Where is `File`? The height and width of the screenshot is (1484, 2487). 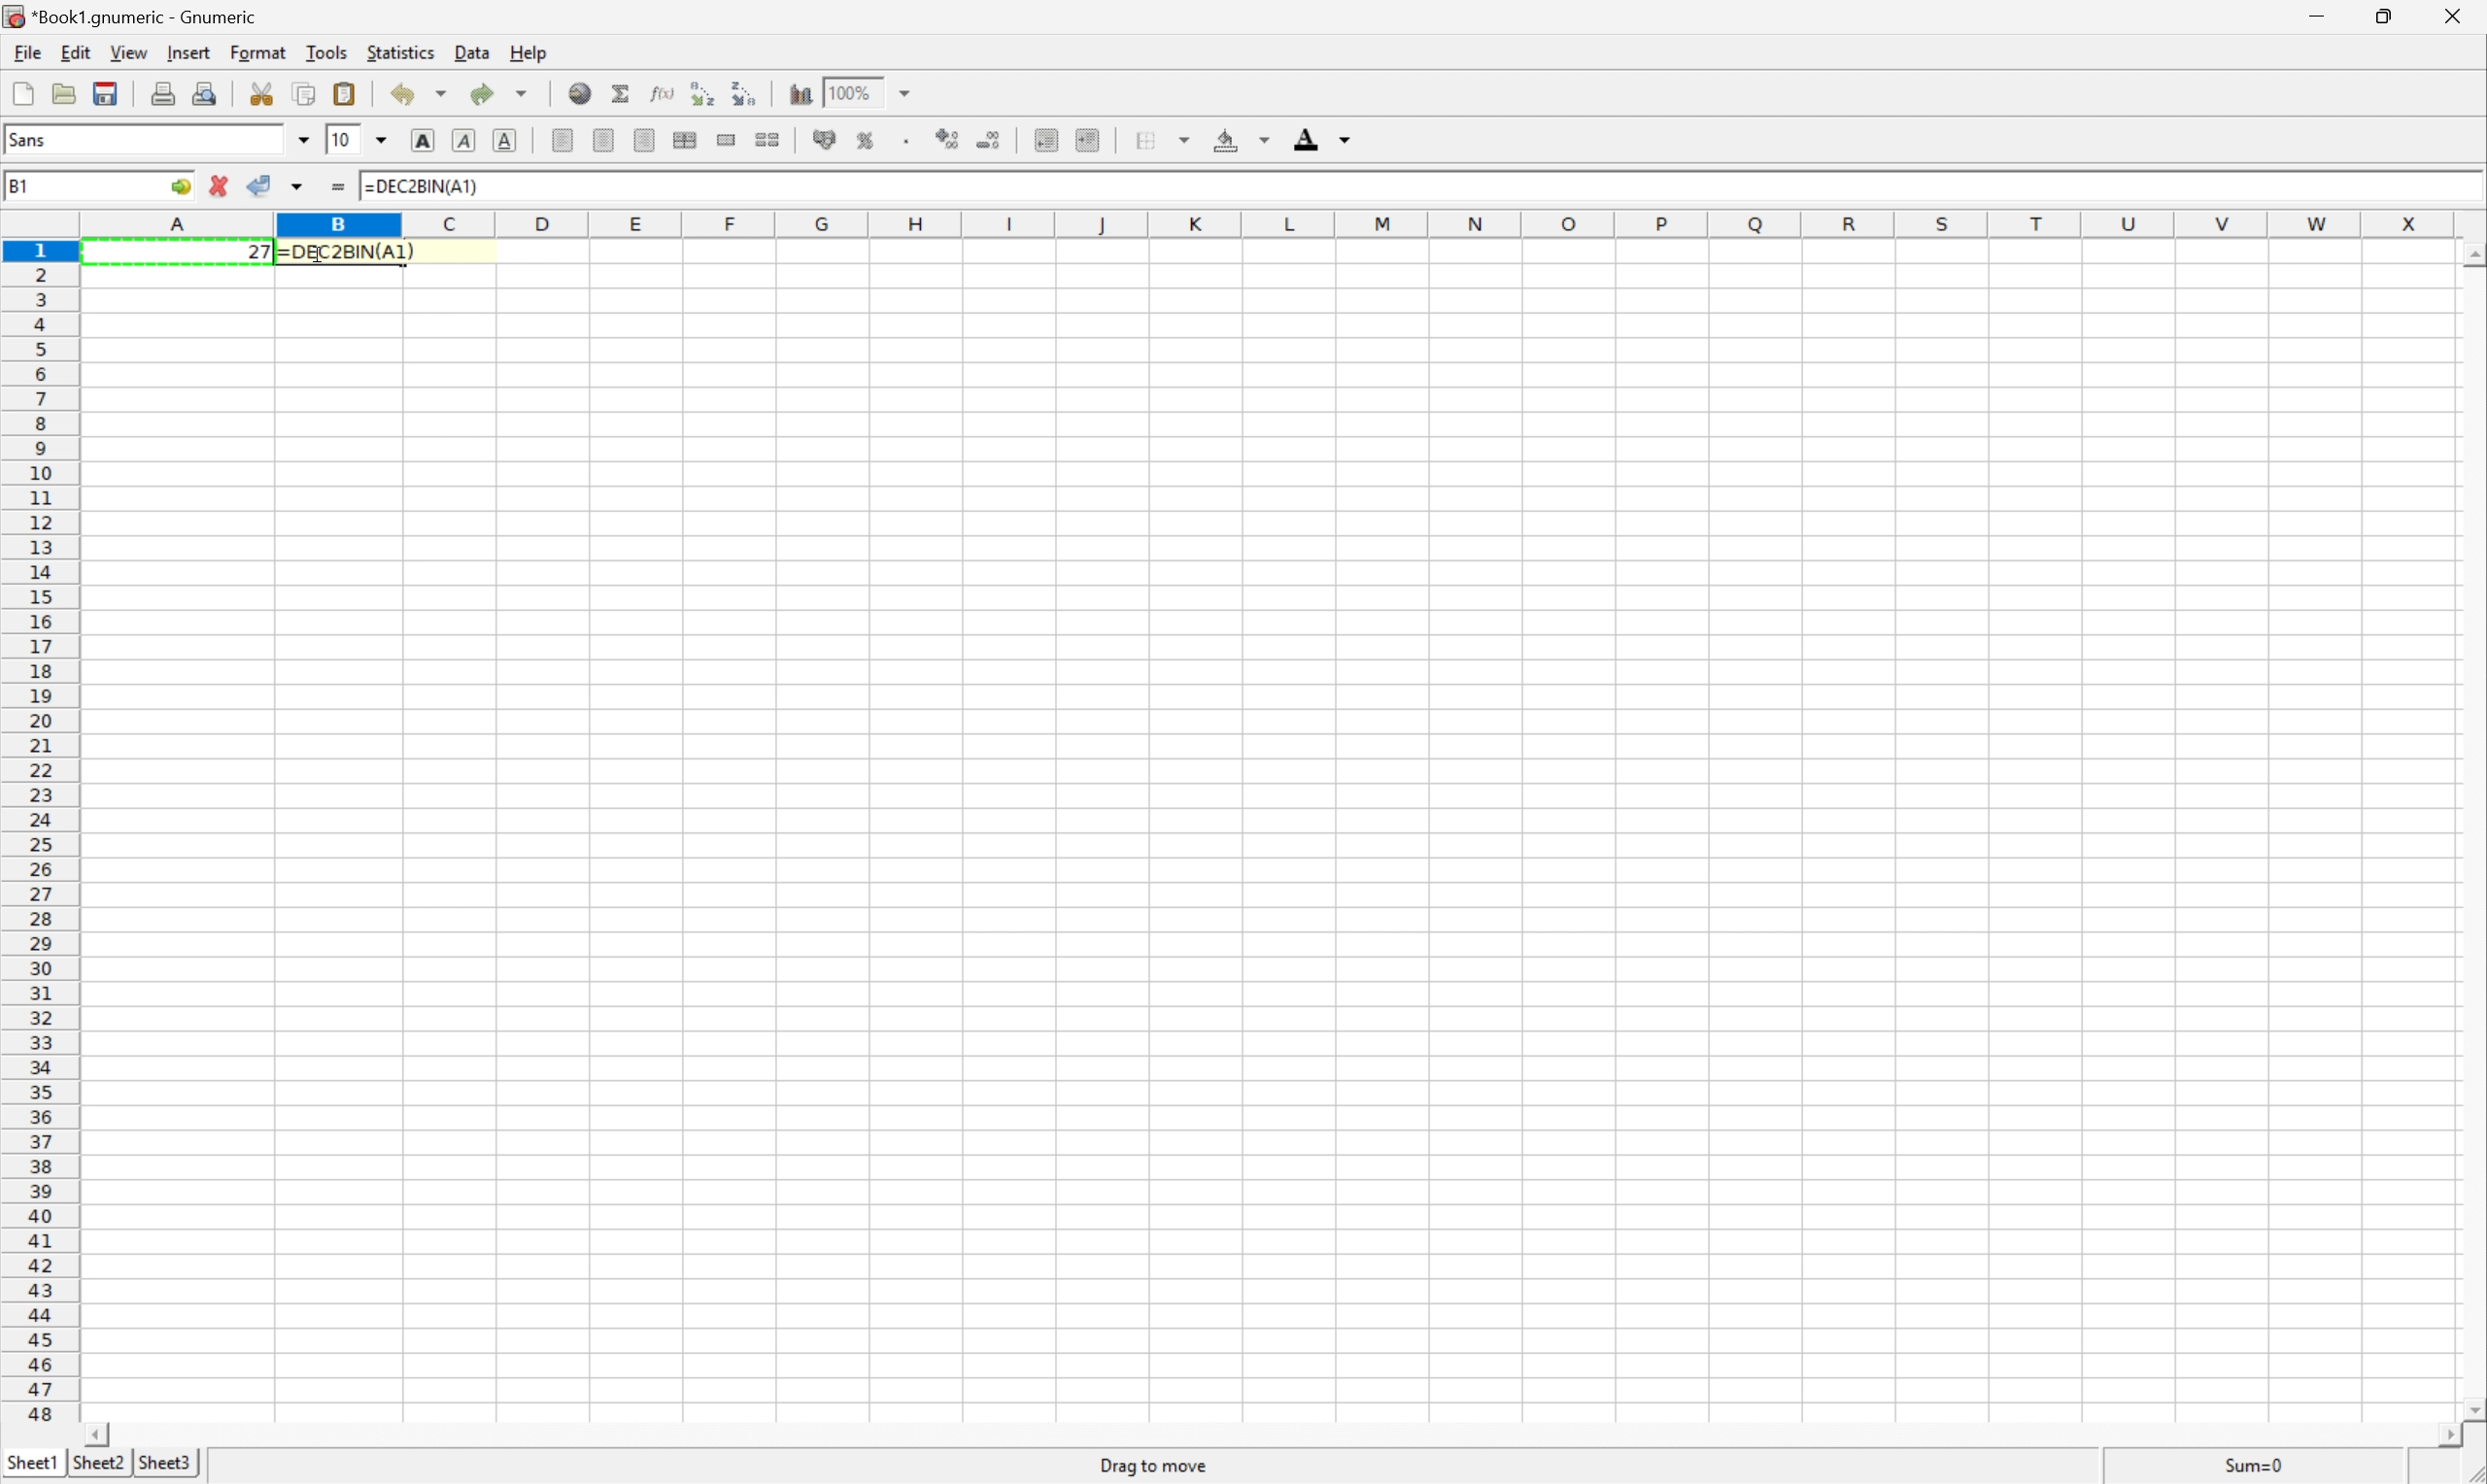 File is located at coordinates (27, 51).